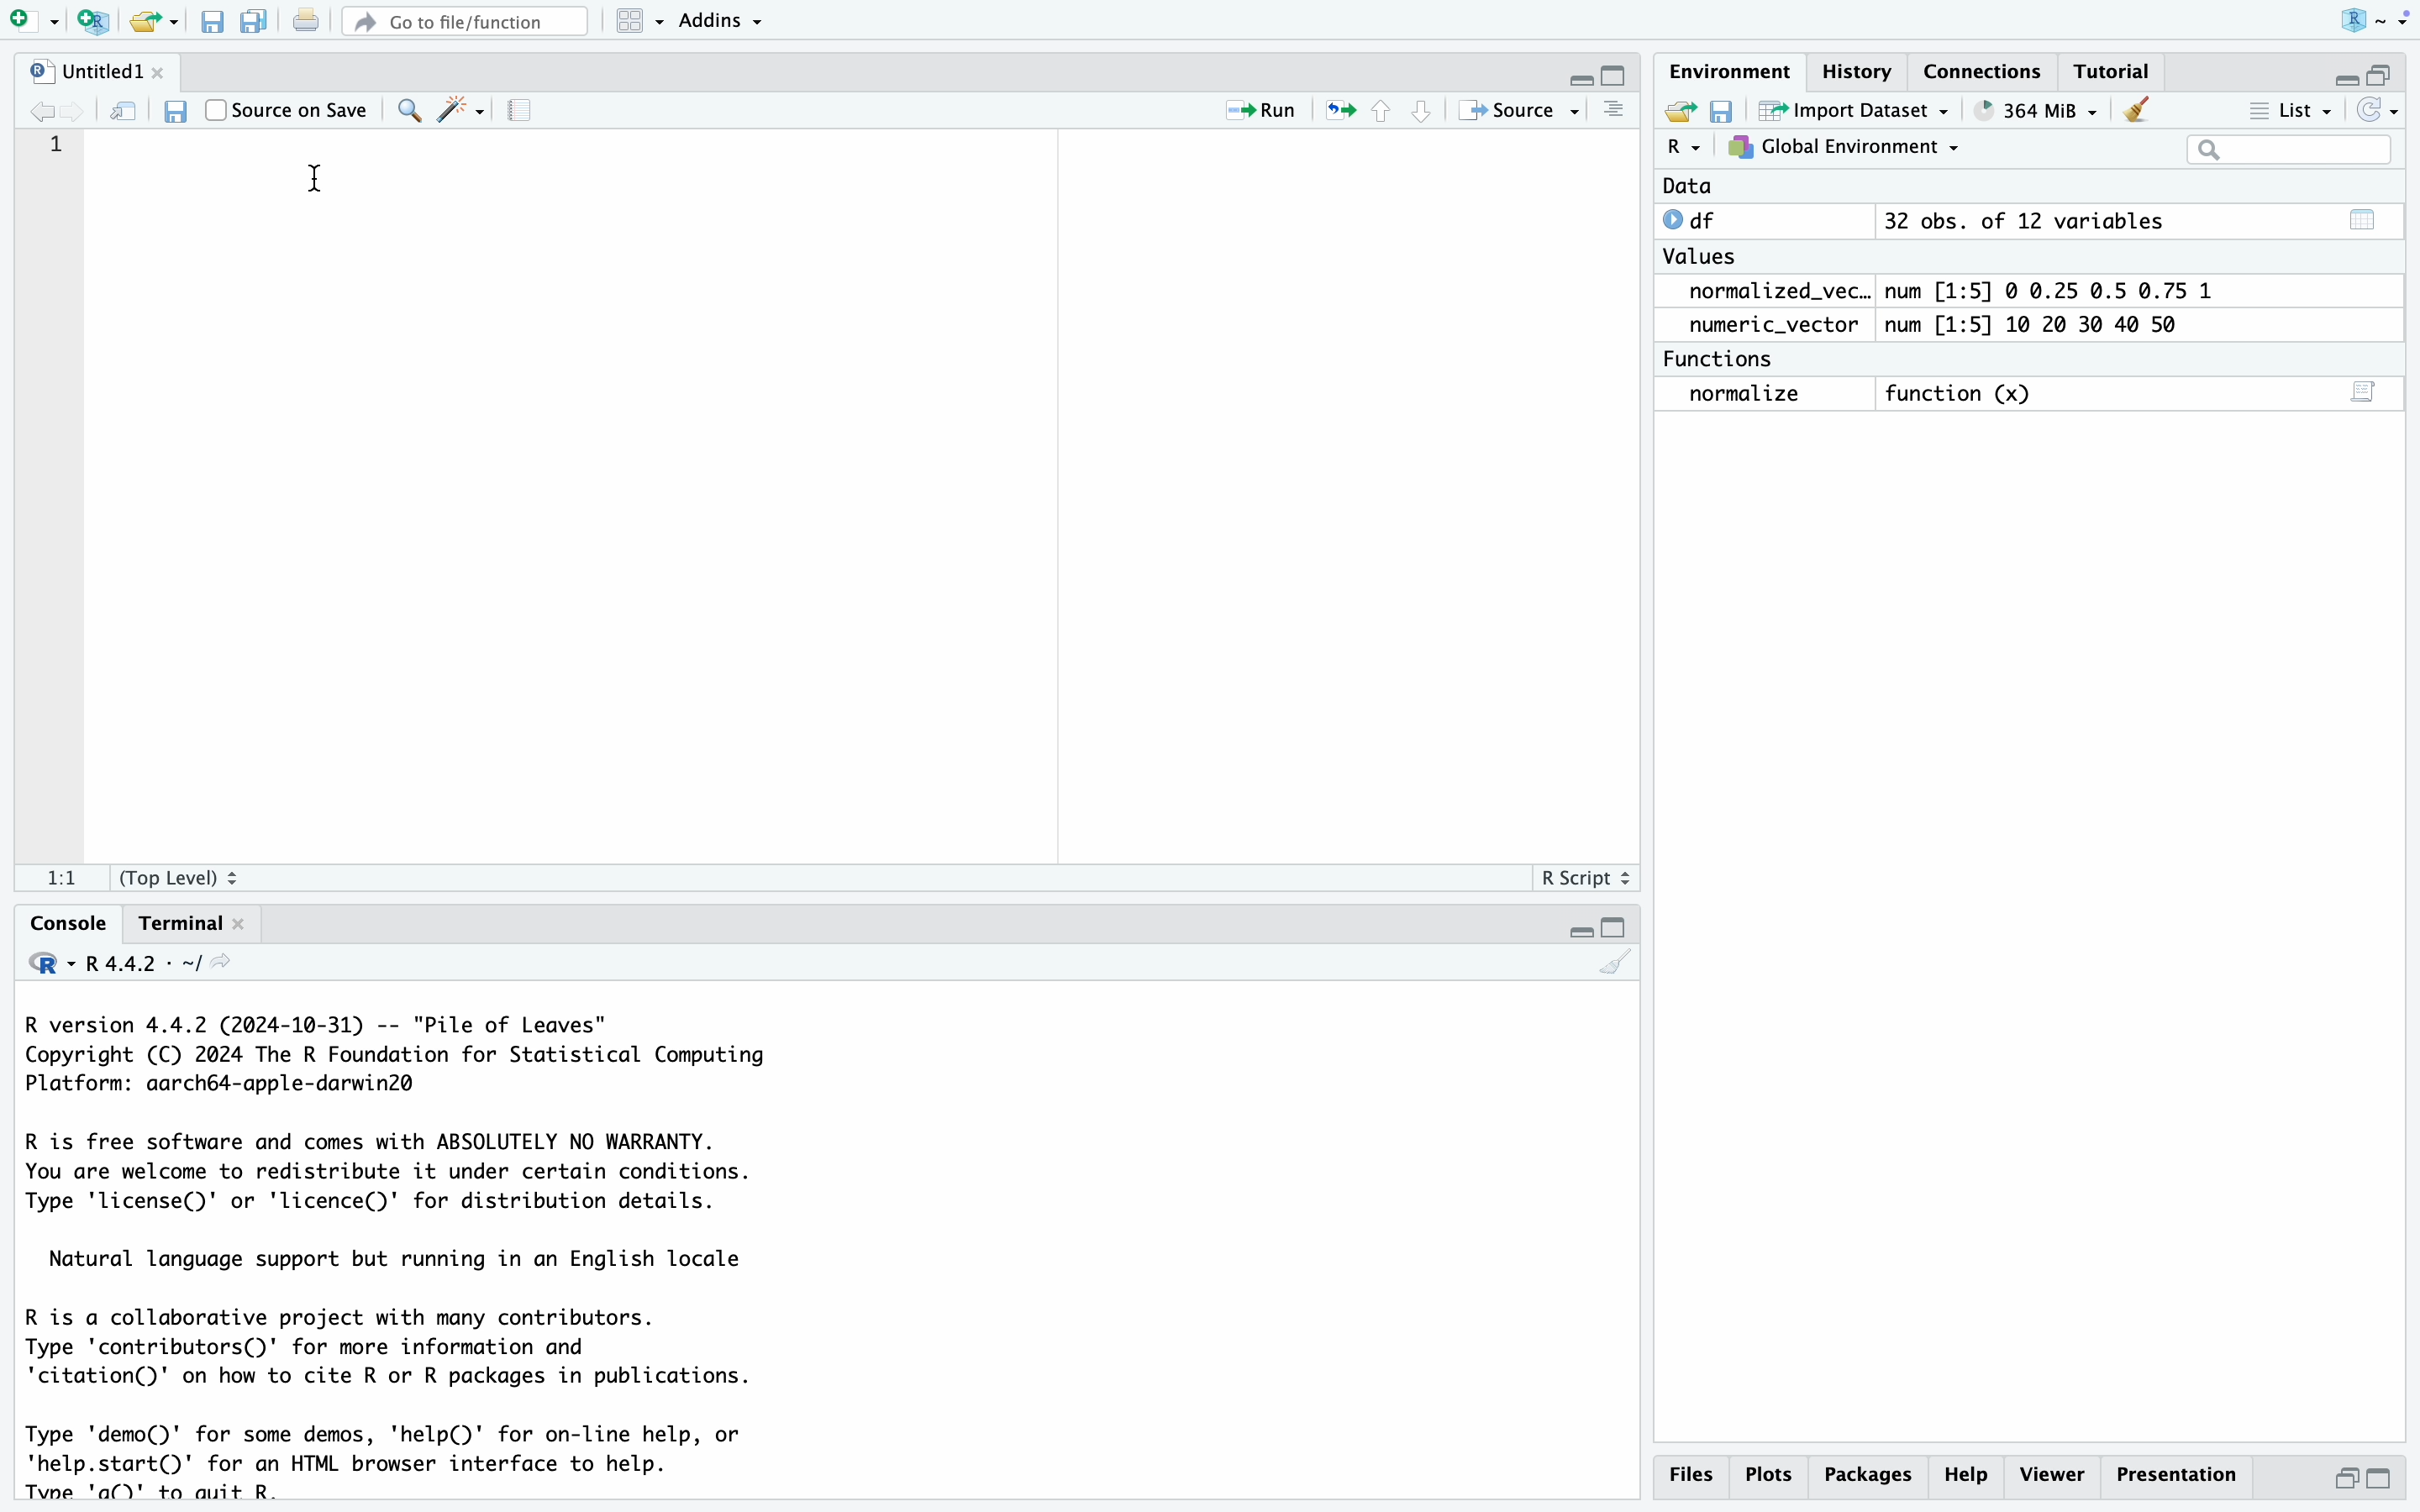 Image resolution: width=2420 pixels, height=1512 pixels. I want to click on 1:1, so click(60, 881).